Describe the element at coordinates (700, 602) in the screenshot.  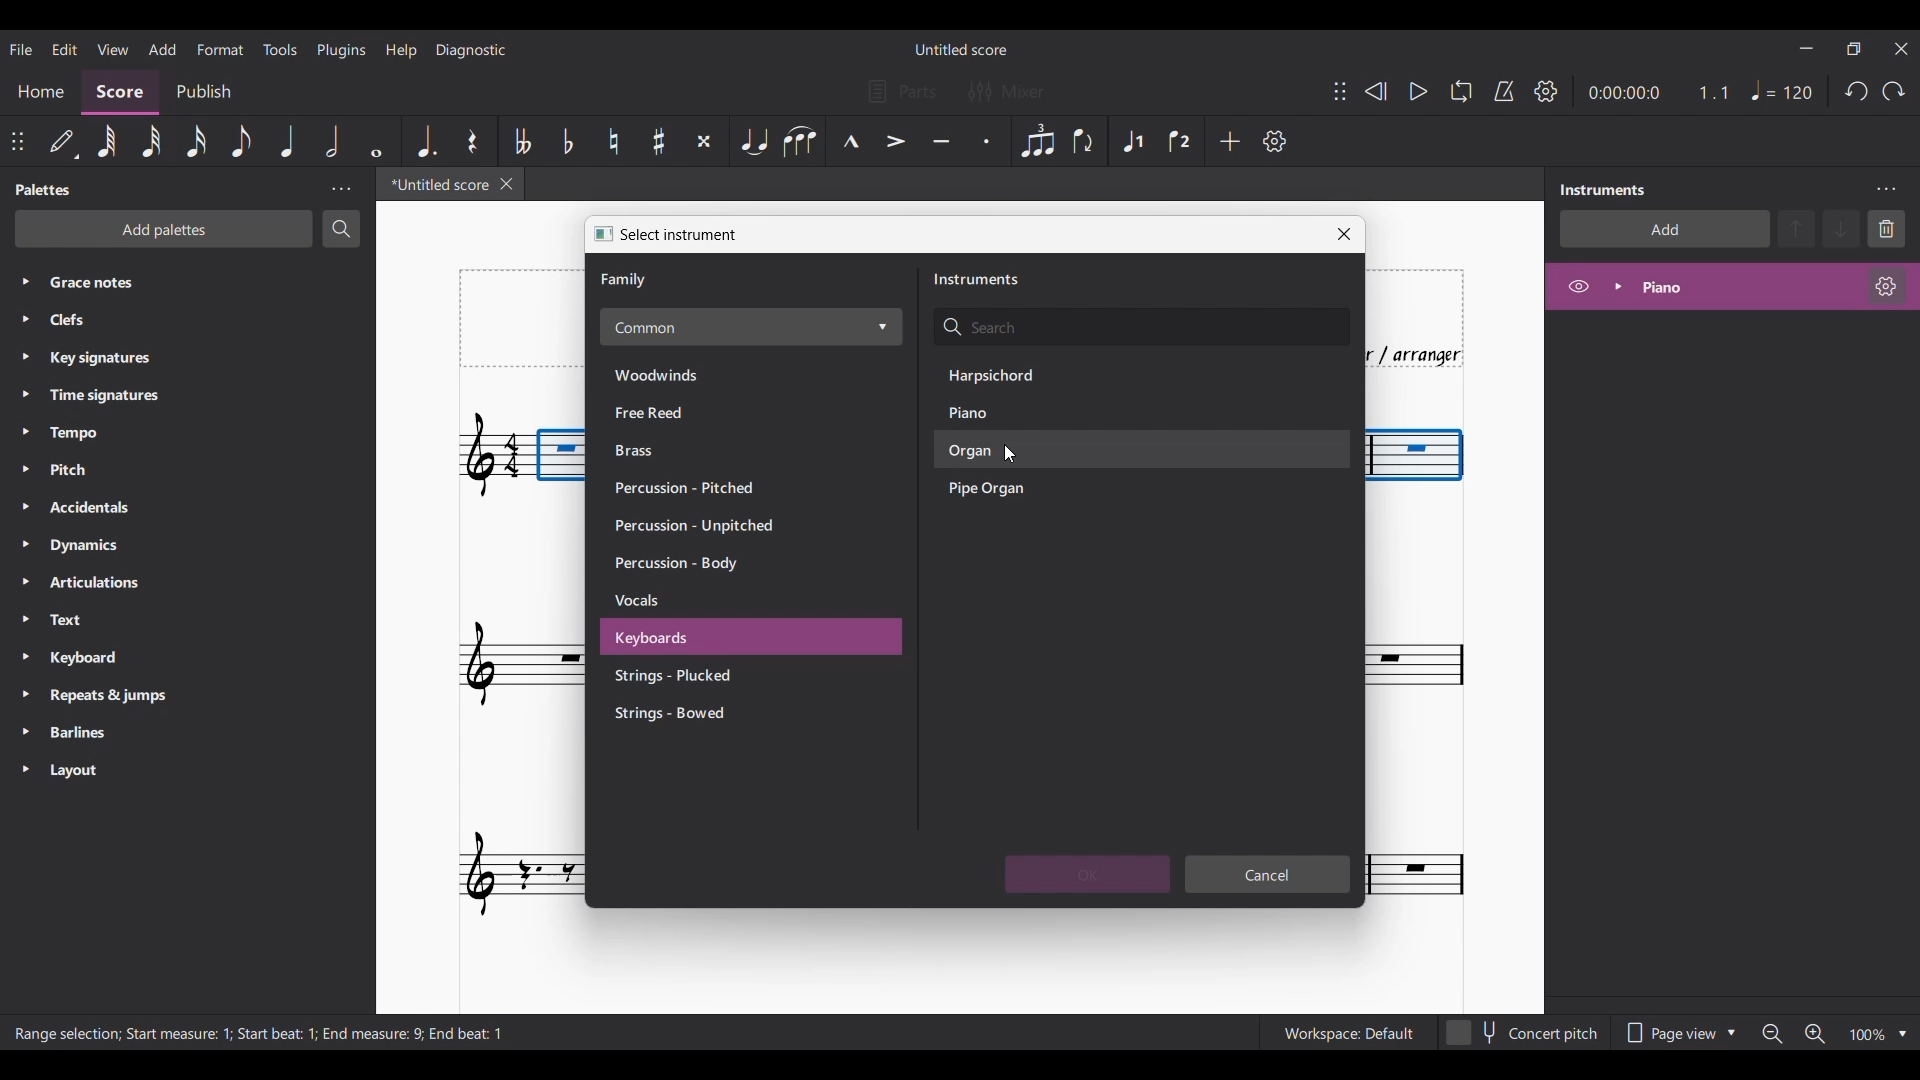
I see `Vocals` at that location.